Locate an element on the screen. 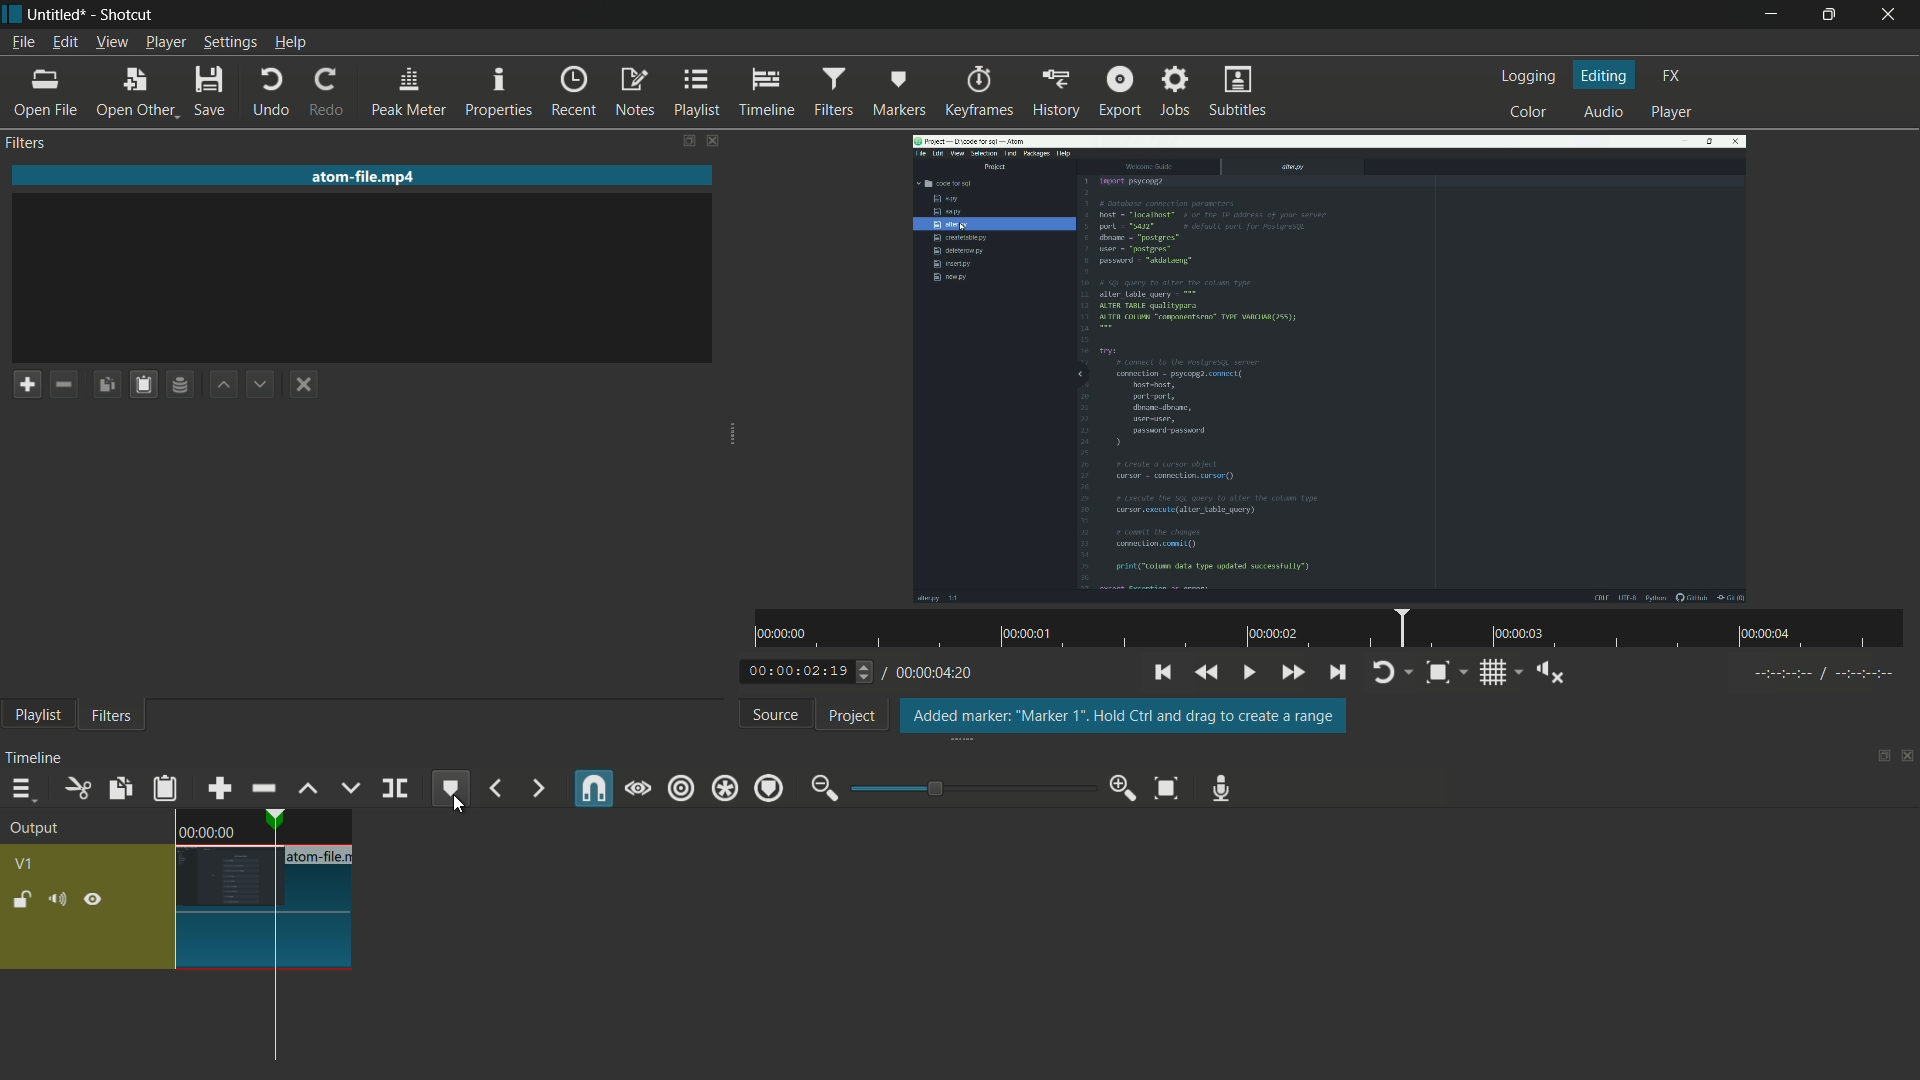 This screenshot has width=1920, height=1080. help menu is located at coordinates (293, 42).